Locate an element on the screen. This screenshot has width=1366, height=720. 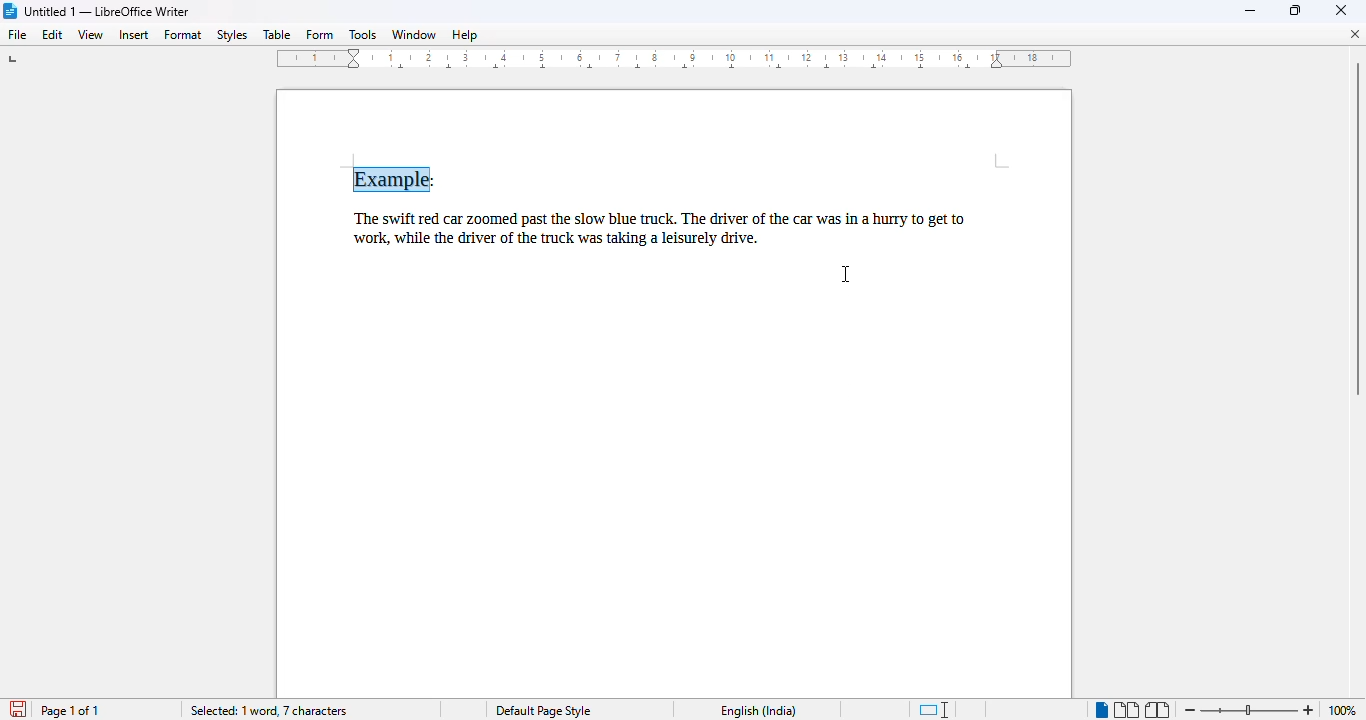
table is located at coordinates (277, 35).